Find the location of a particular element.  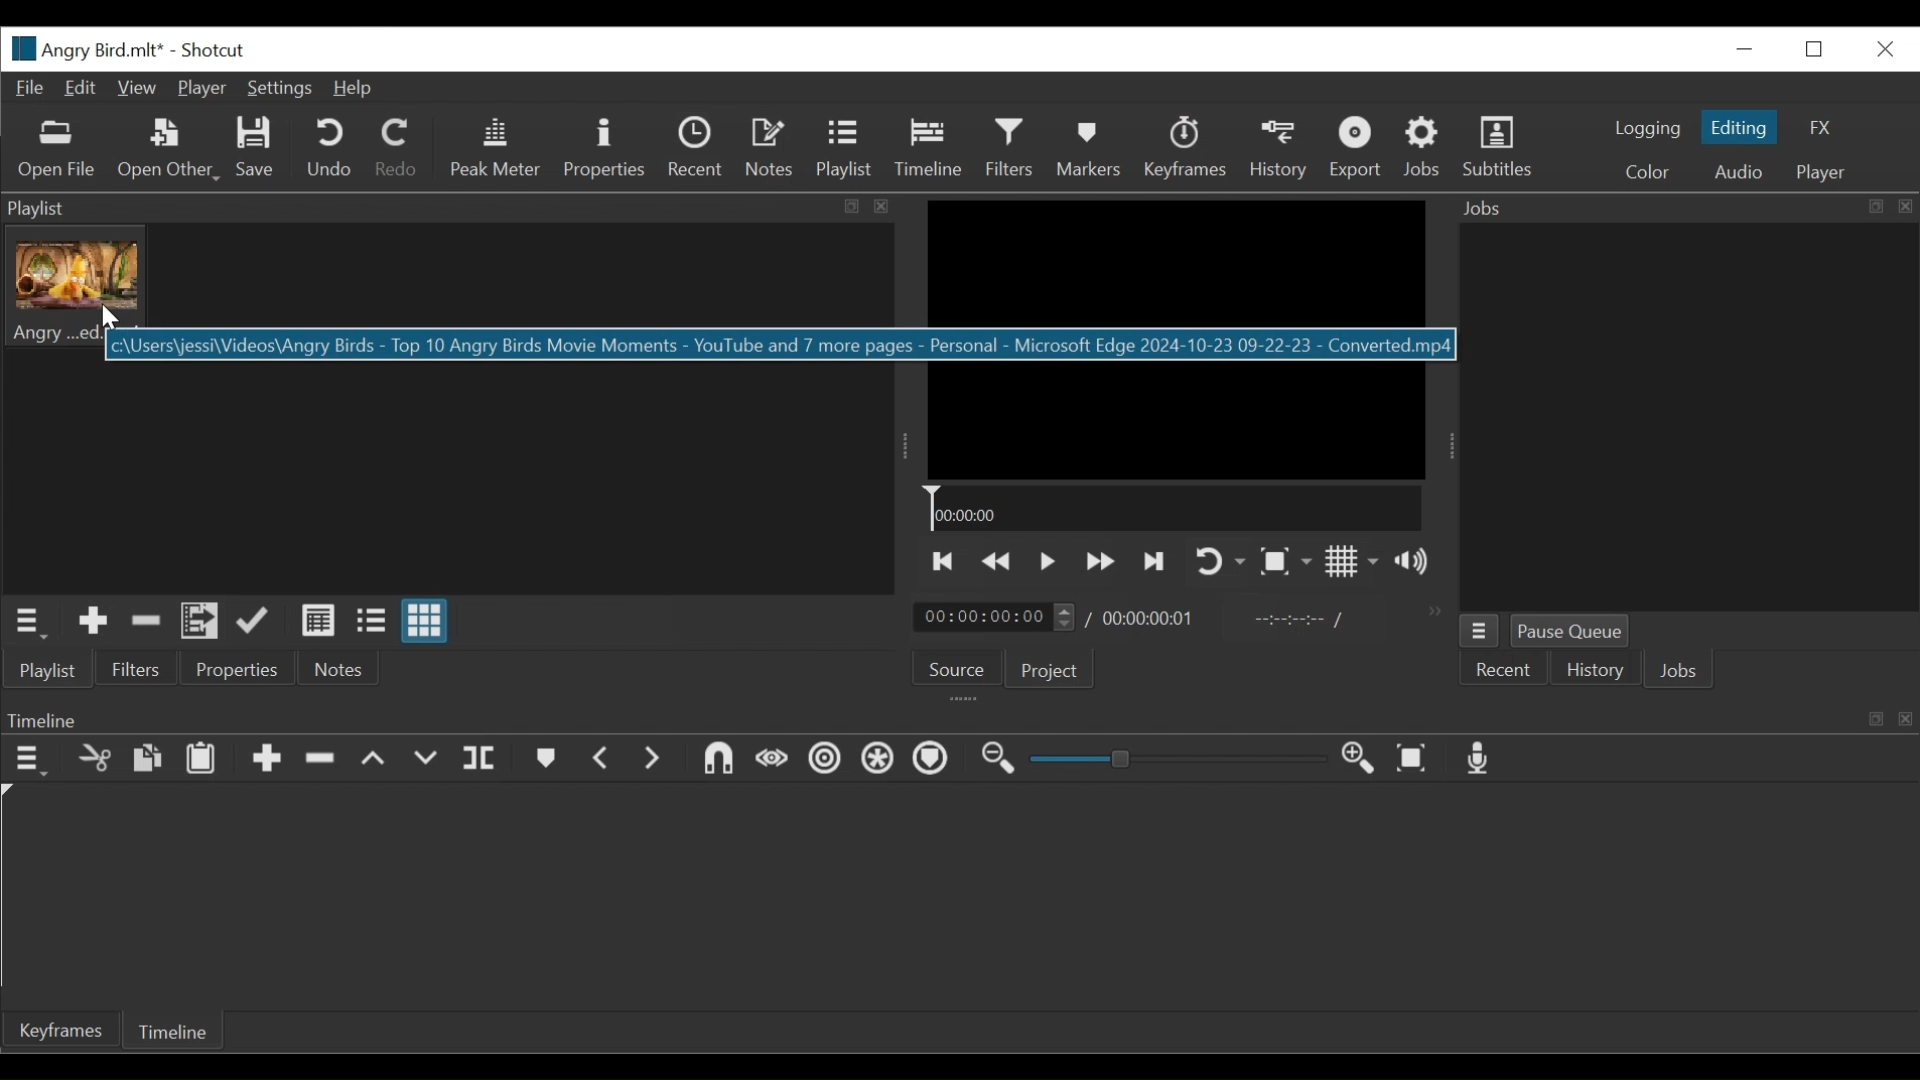

copy is located at coordinates (144, 757).